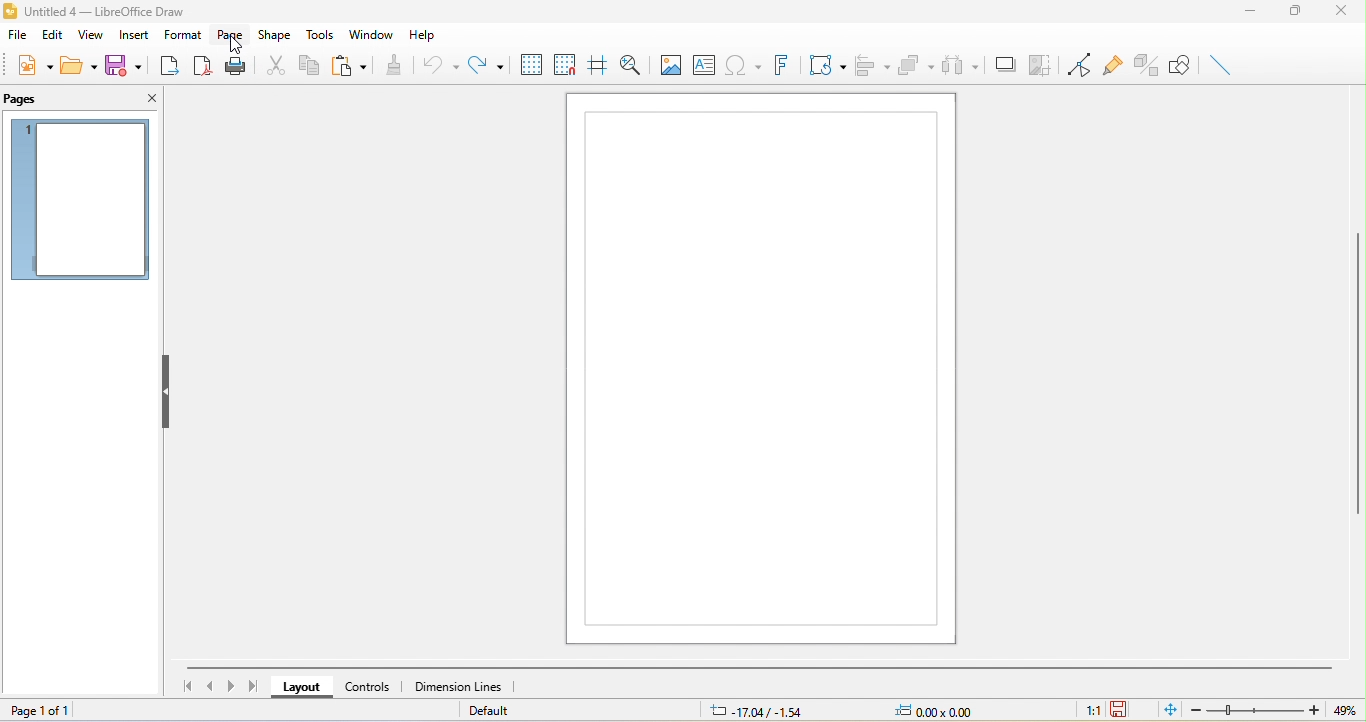  What do you see at coordinates (1005, 63) in the screenshot?
I see `shadow` at bounding box center [1005, 63].